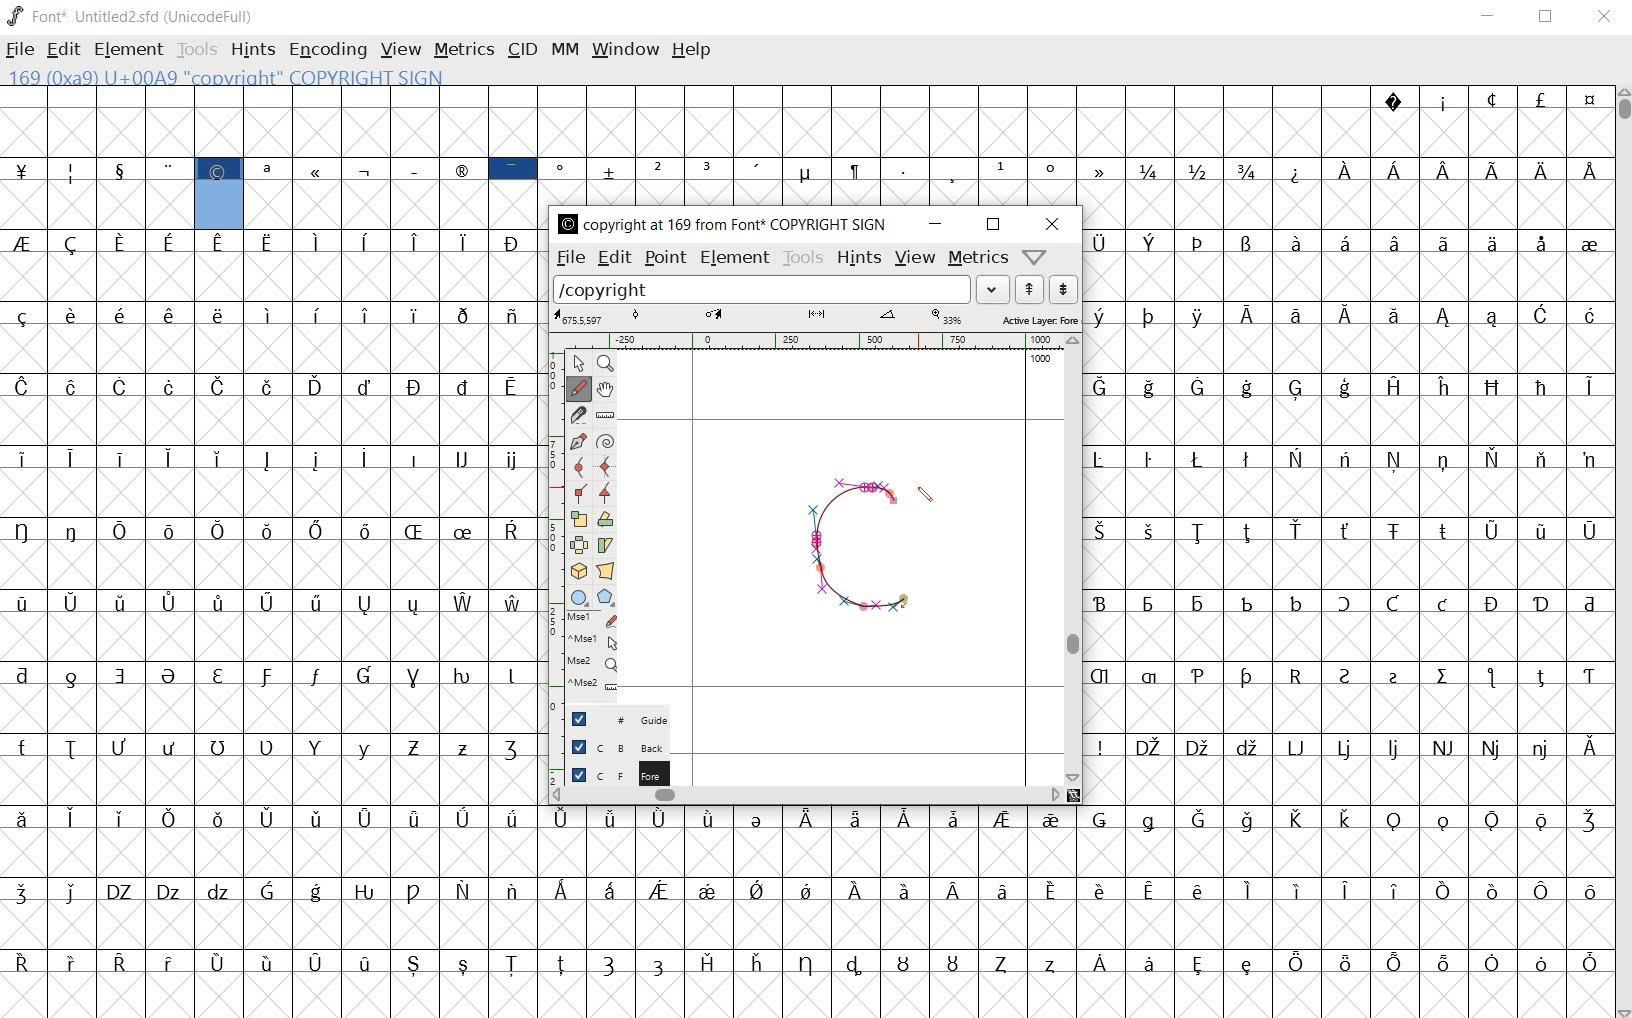 The image size is (1632, 1018). I want to click on scale the selection, so click(579, 519).